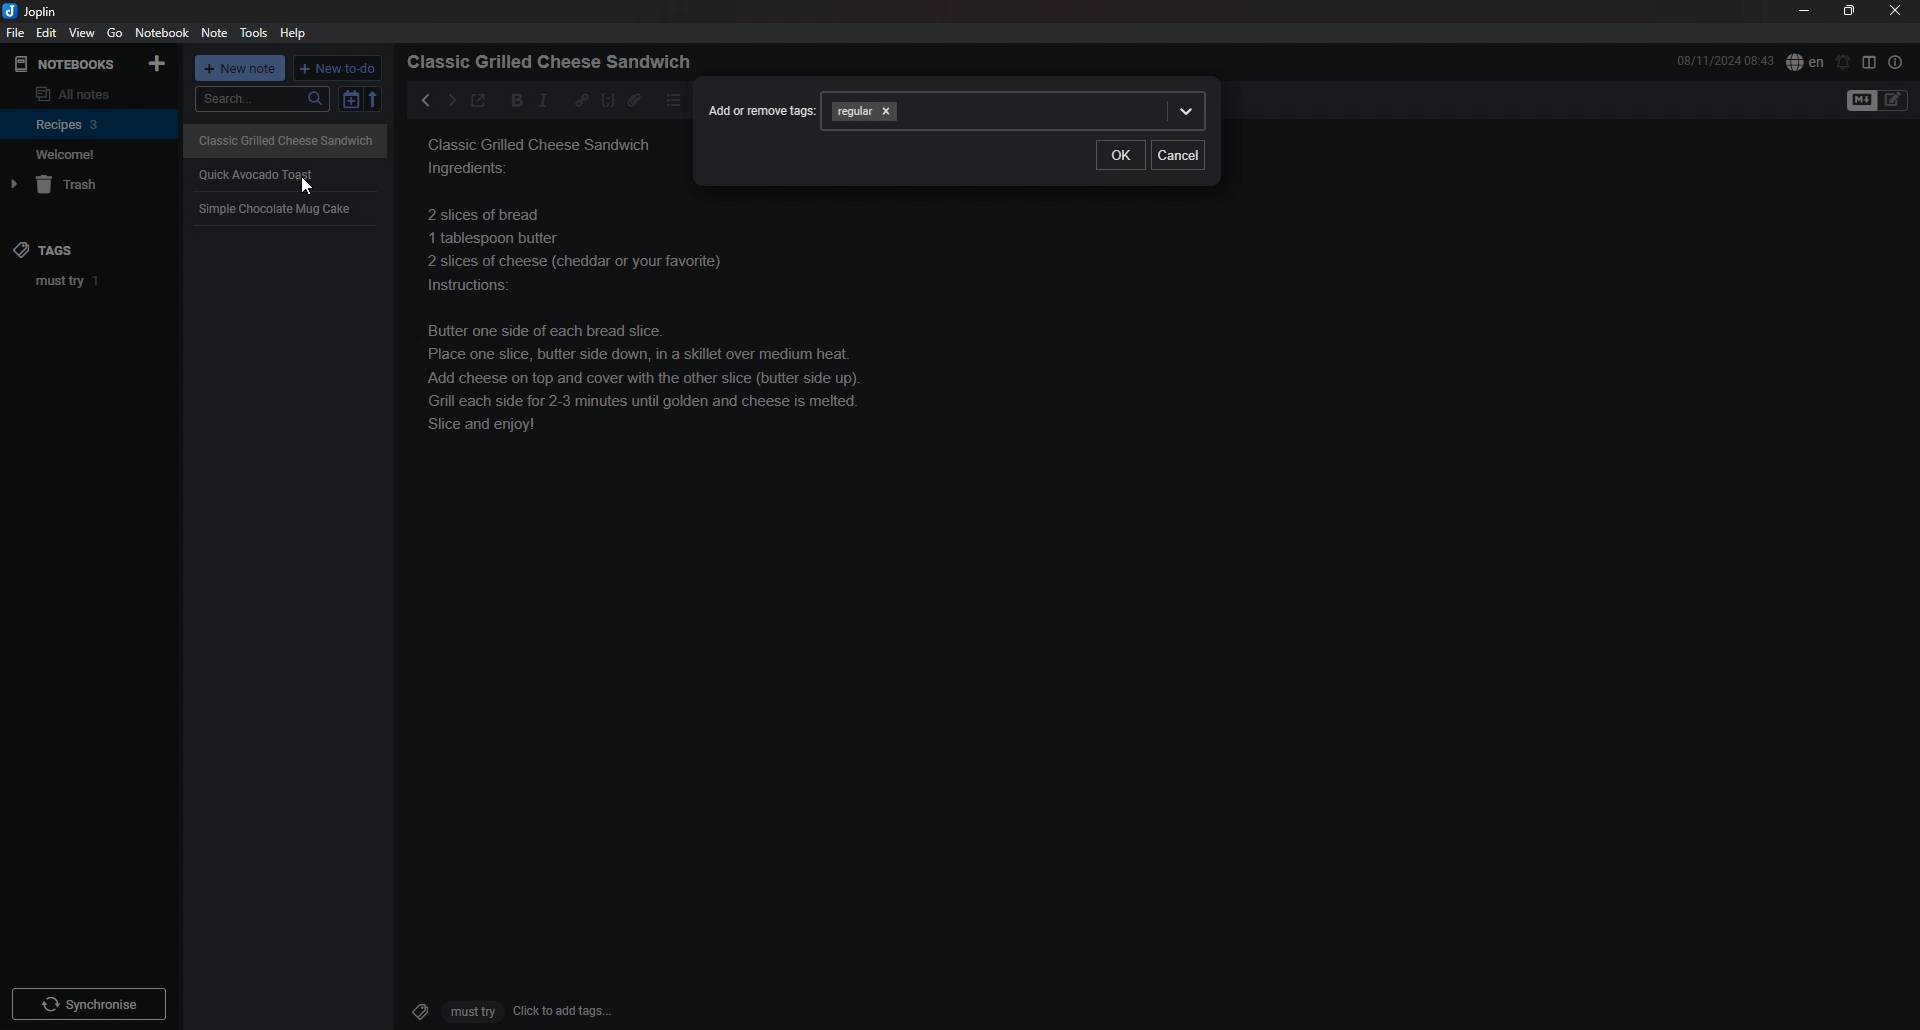  What do you see at coordinates (652, 319) in the screenshot?
I see `Butter one side of each bread sce.
Place one slice, butter side down, in a skillet over medium heat.
Add cheese on top and cover with the other slice (butter side up).
Grill each side for 2-3 minutes until golden and cheese is melted.
Slice and enjoy!` at bounding box center [652, 319].